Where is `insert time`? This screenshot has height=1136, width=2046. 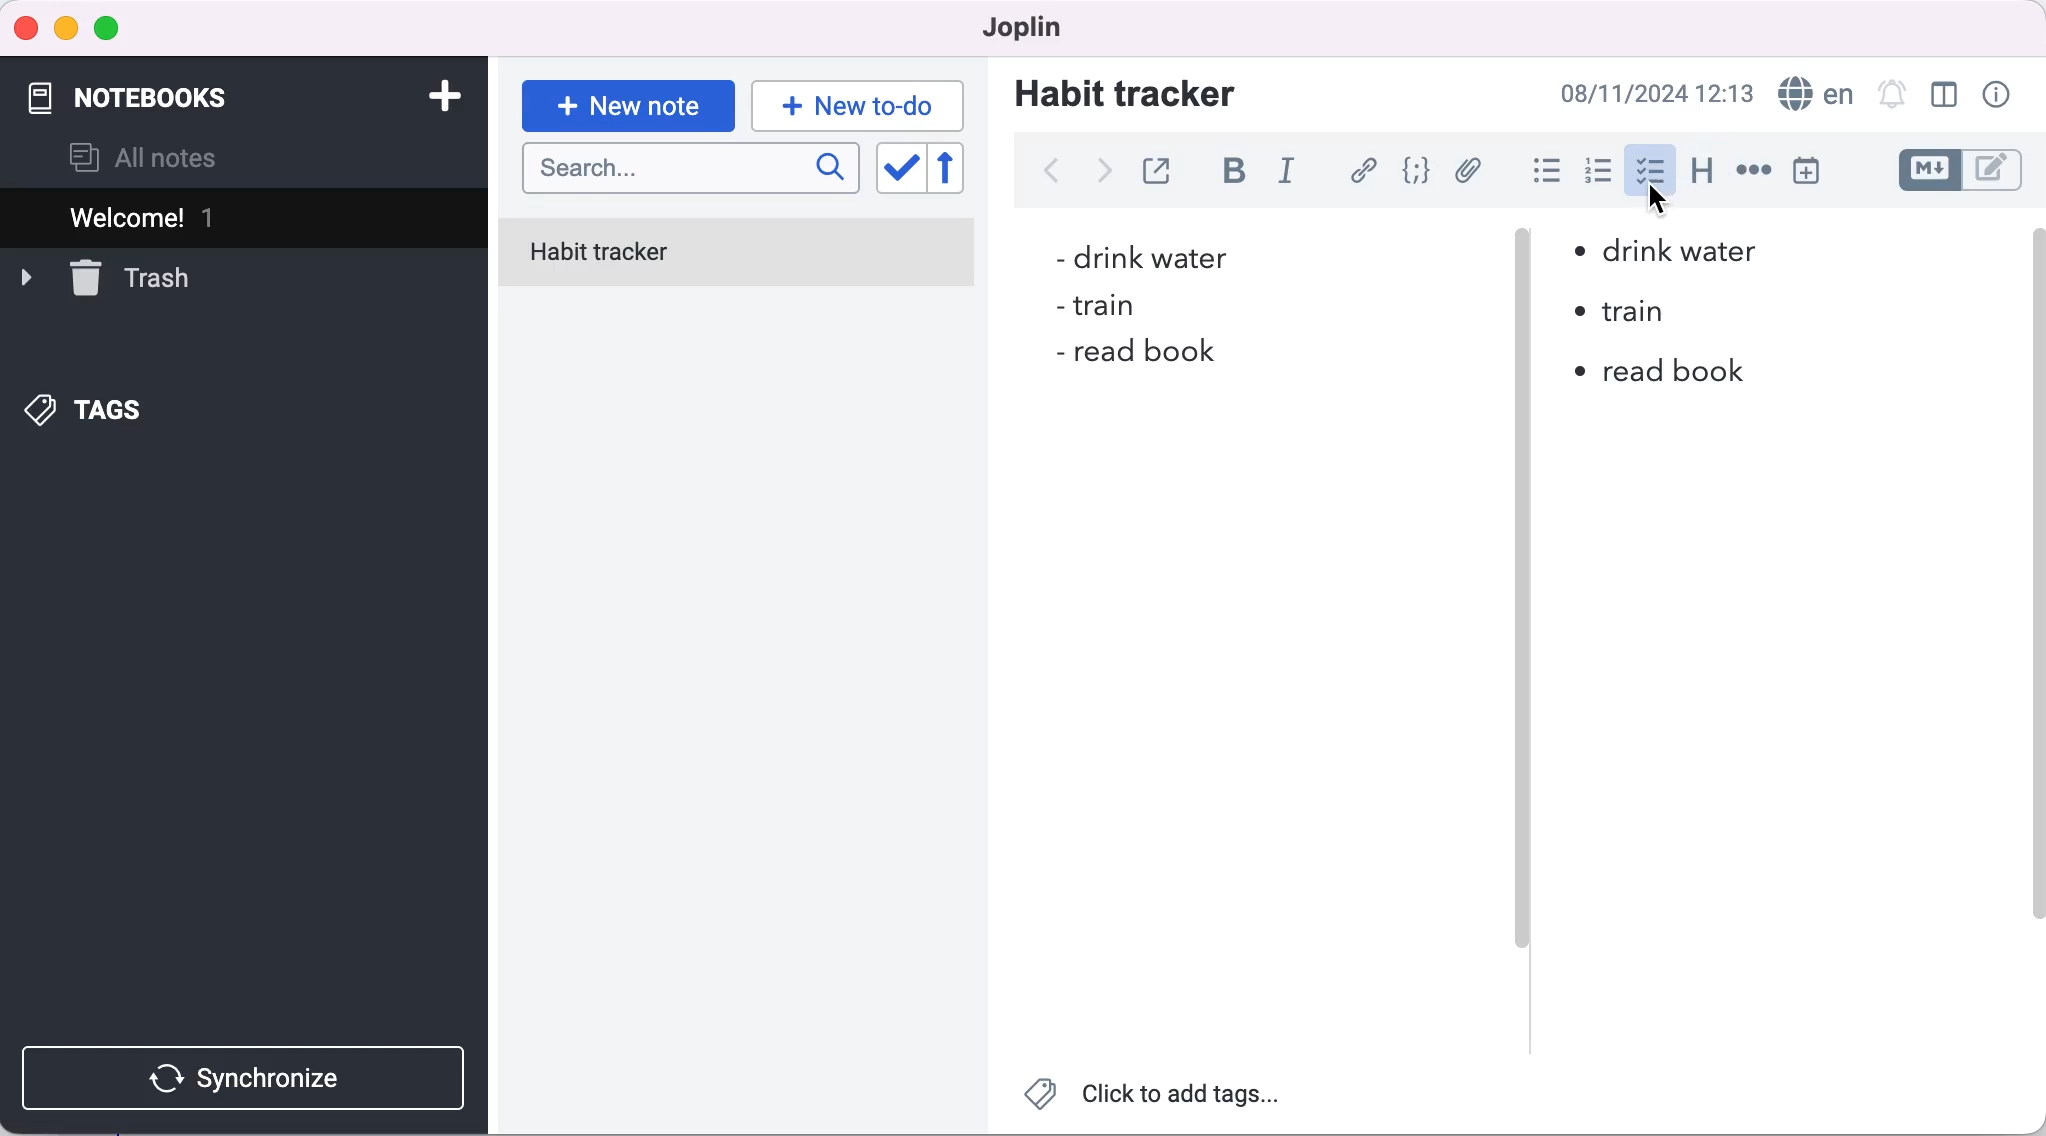 insert time is located at coordinates (1806, 170).